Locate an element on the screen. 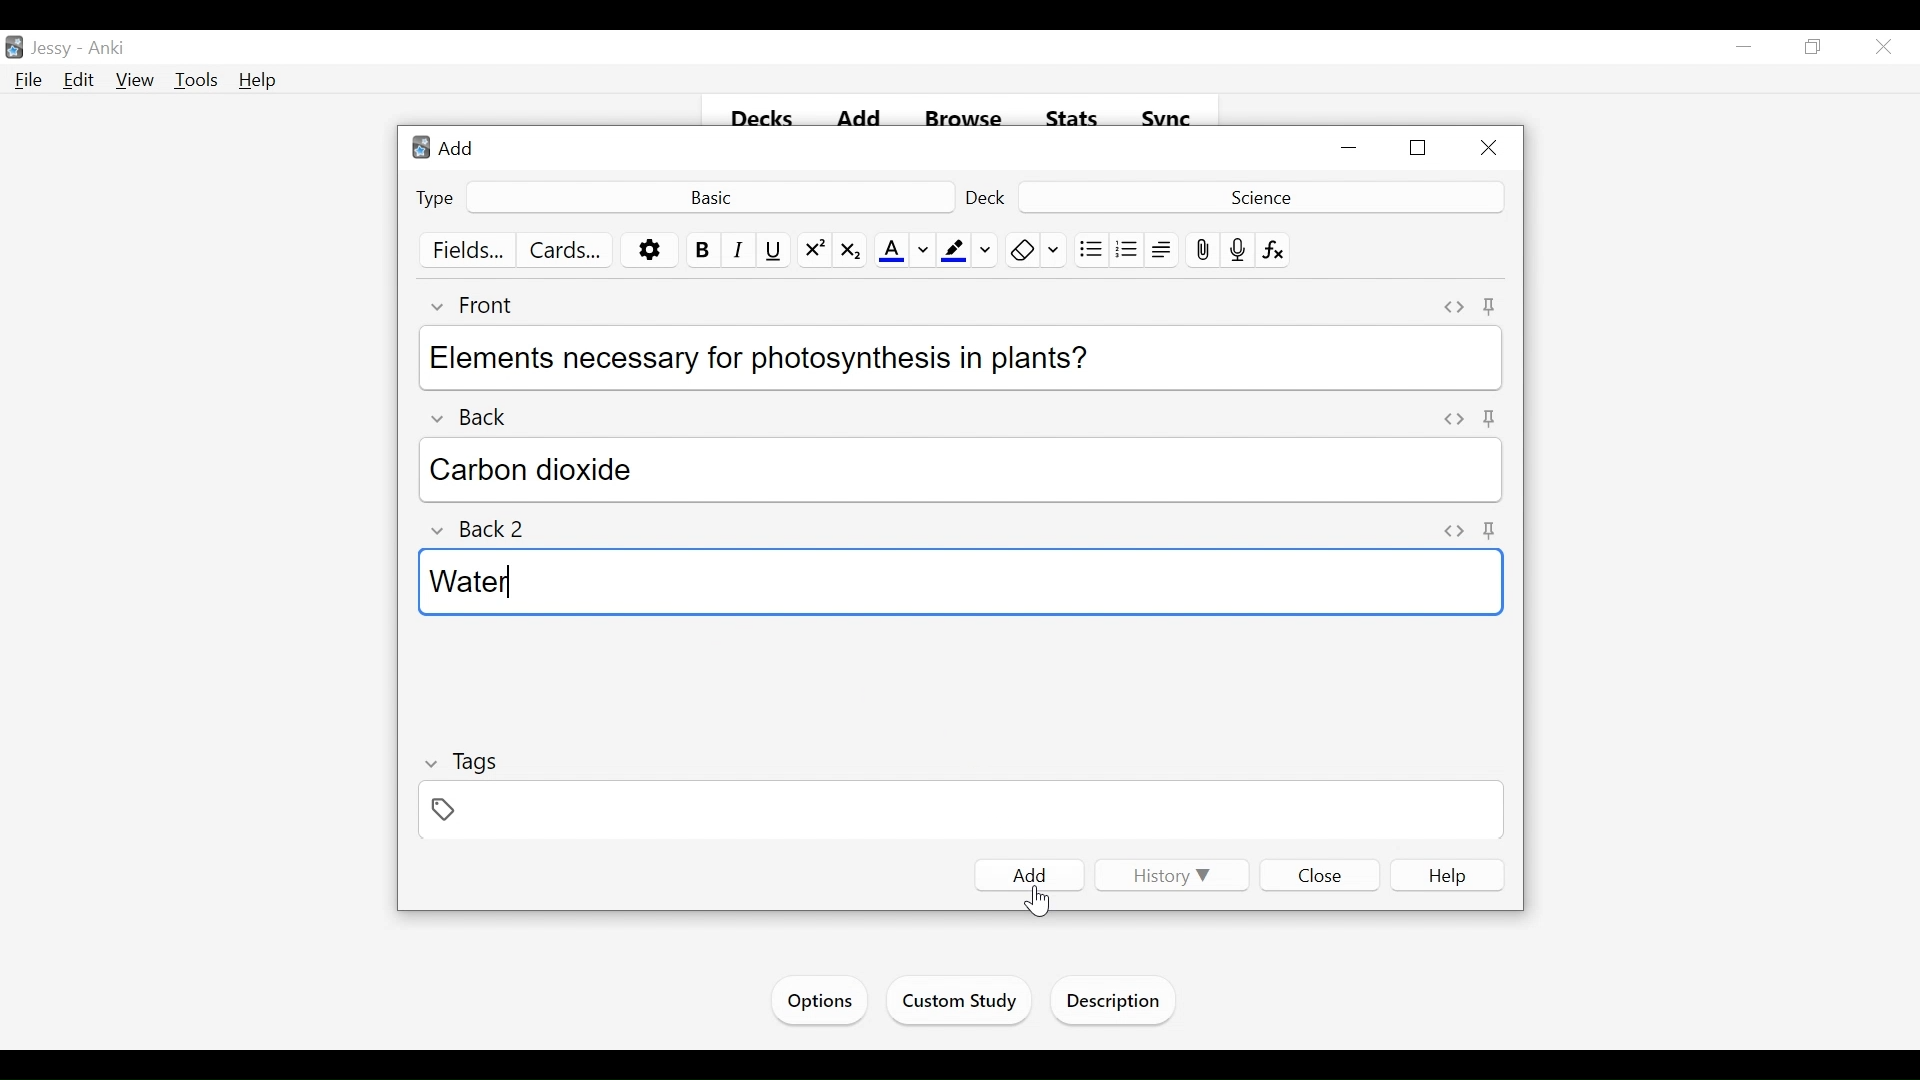 This screenshot has height=1080, width=1920. Toggle Sticky is located at coordinates (1491, 530).